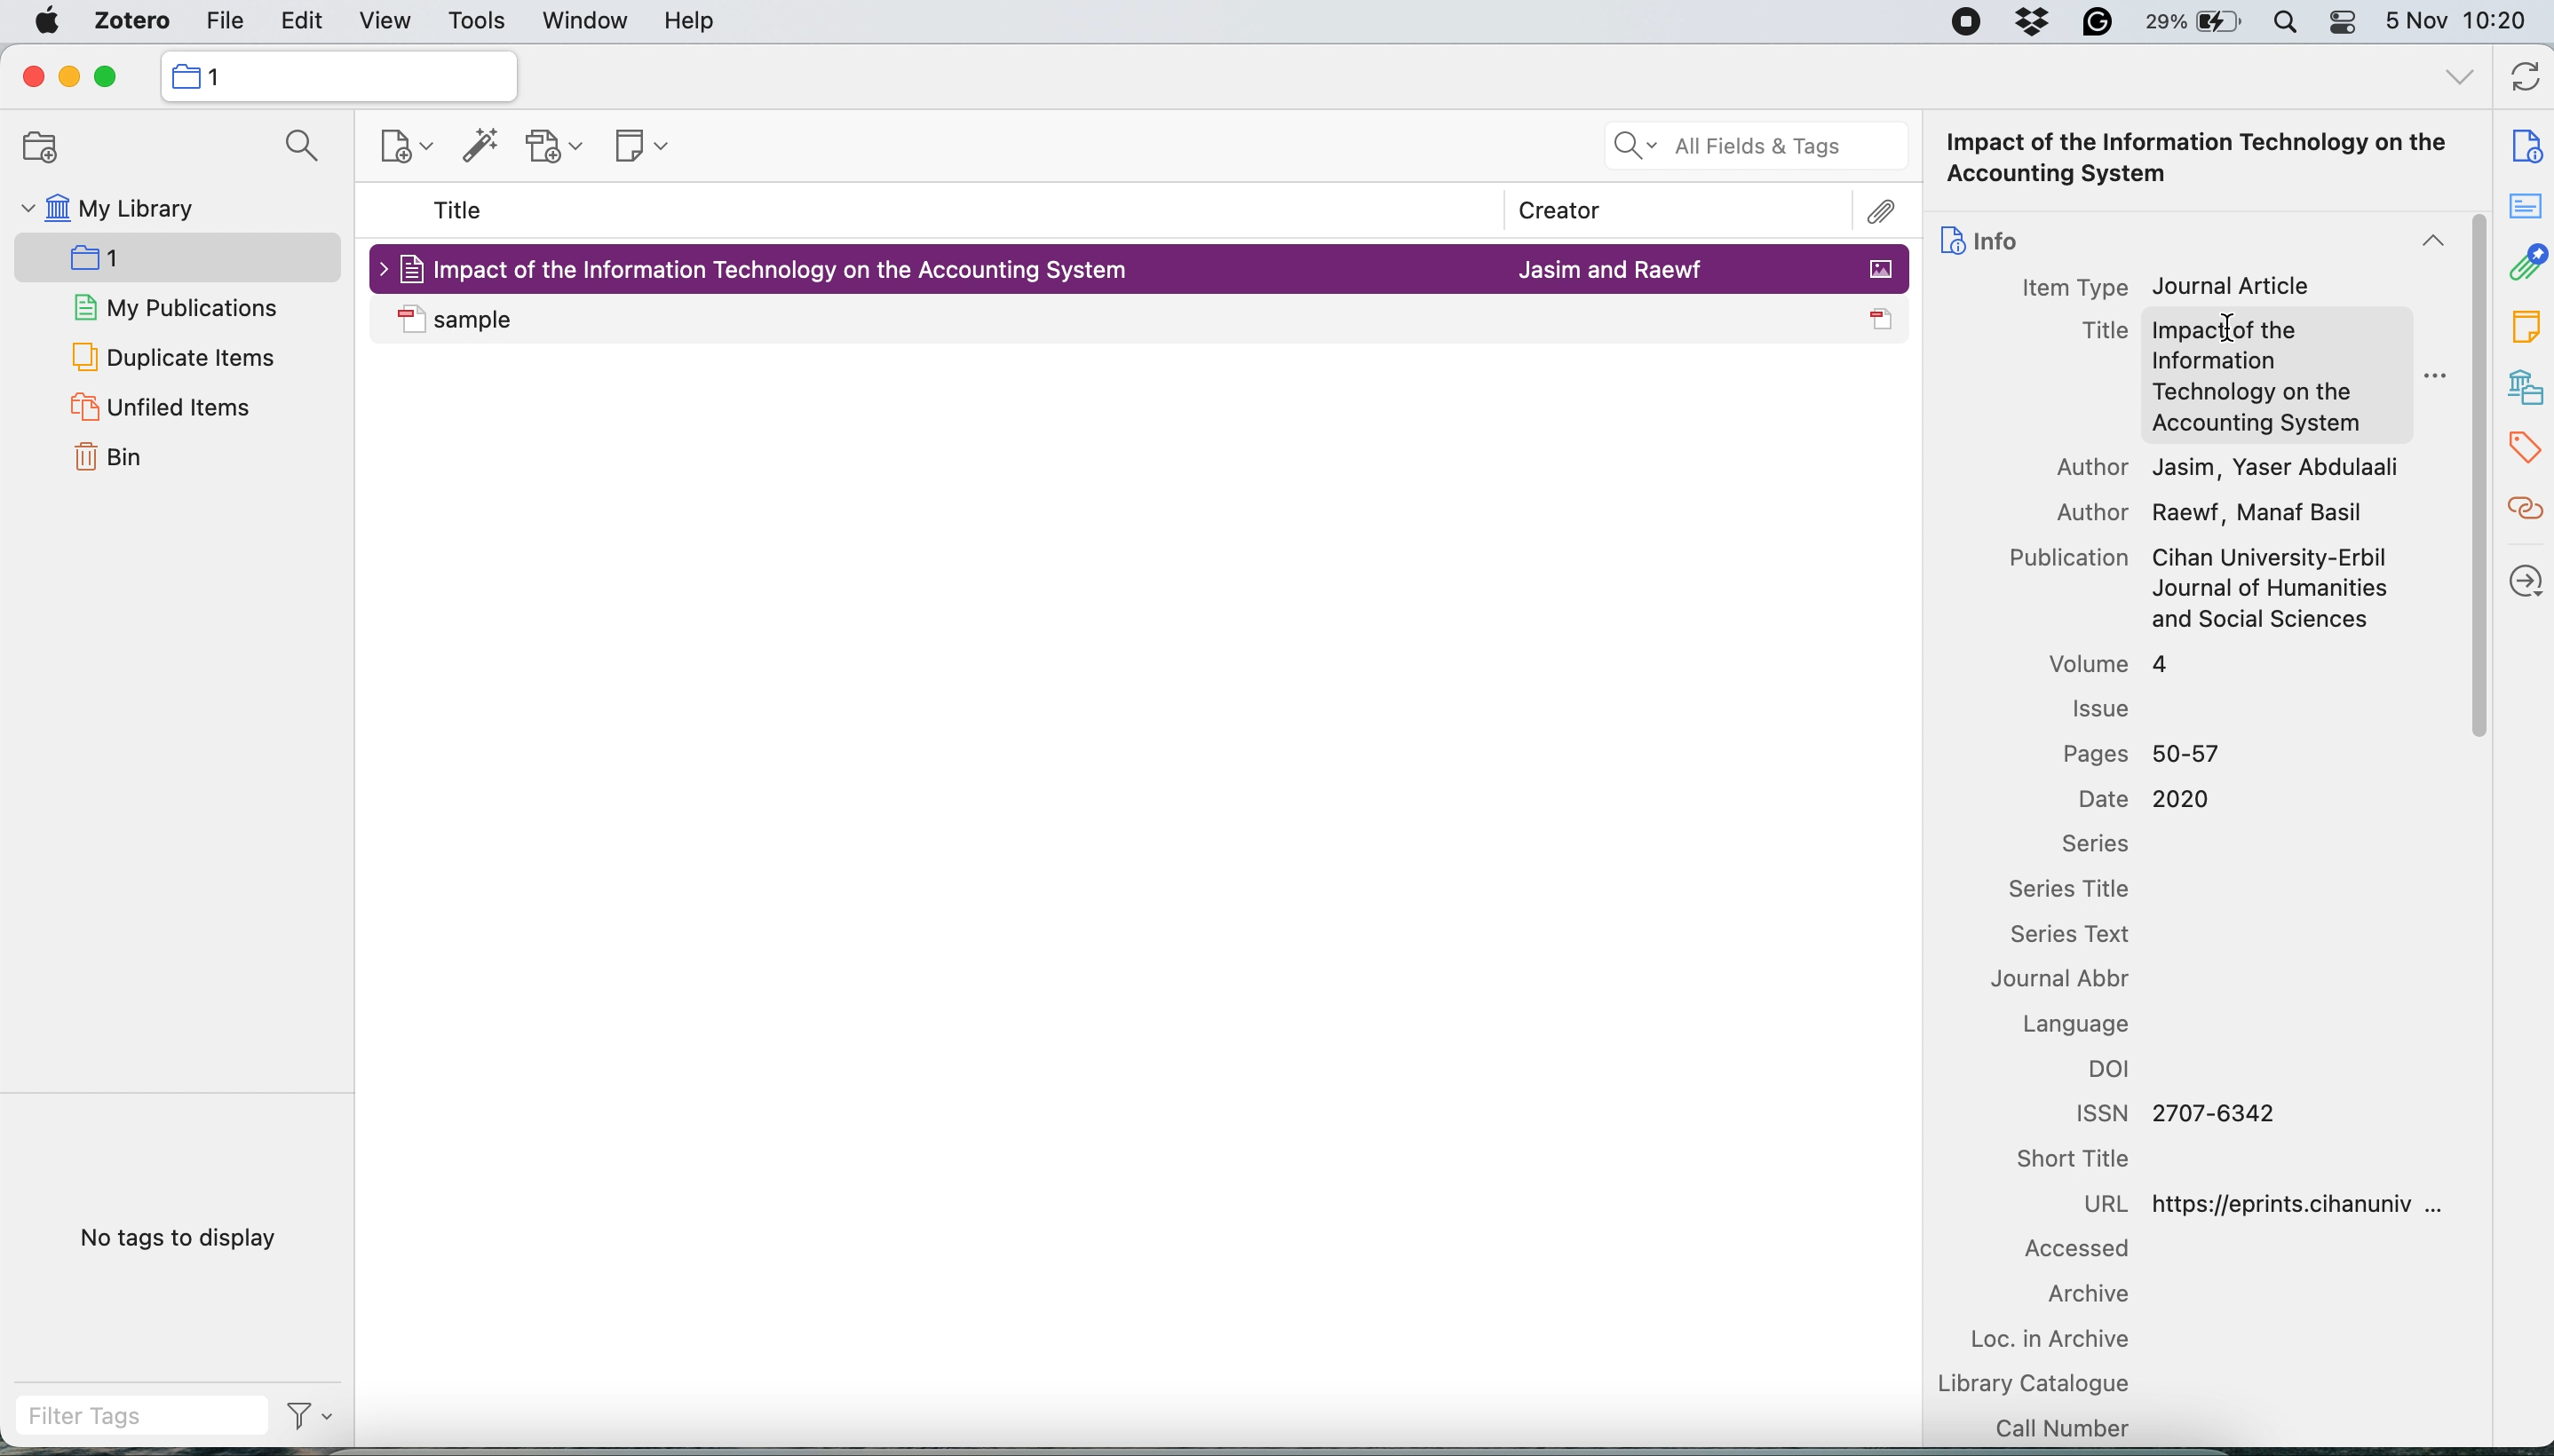  I want to click on sample, so click(786, 317).